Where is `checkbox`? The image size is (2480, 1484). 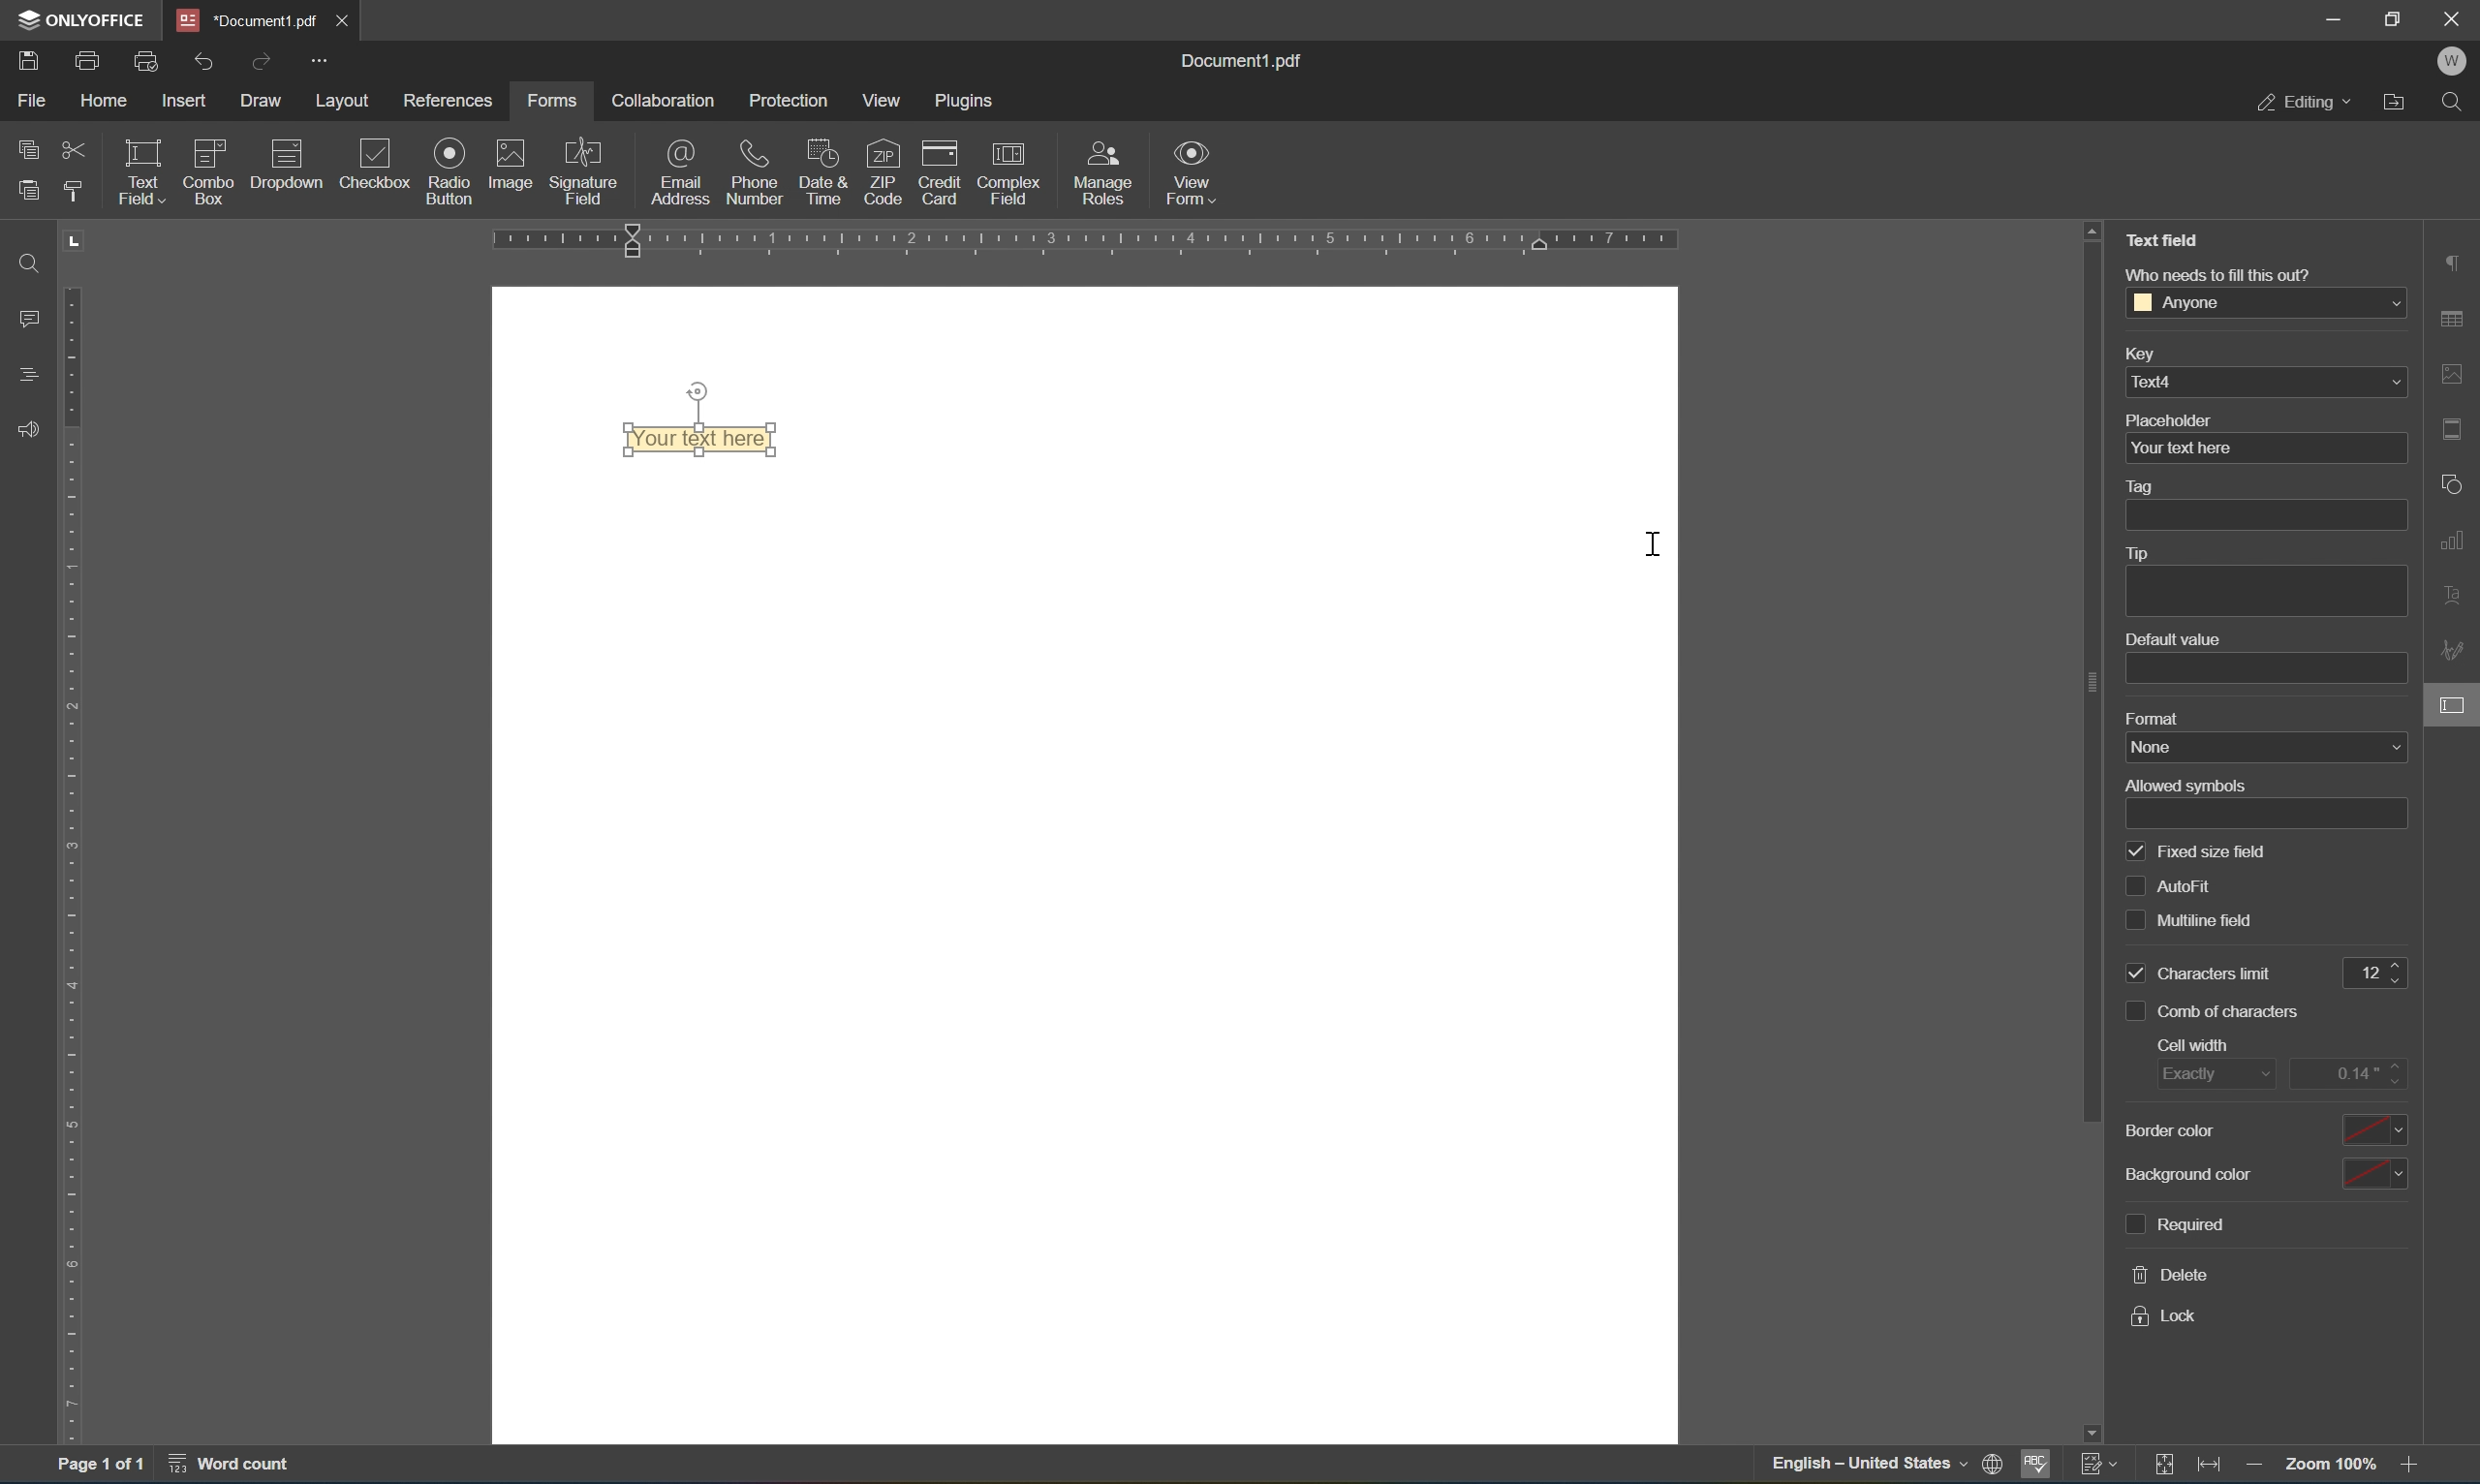
checkbox is located at coordinates (2134, 920).